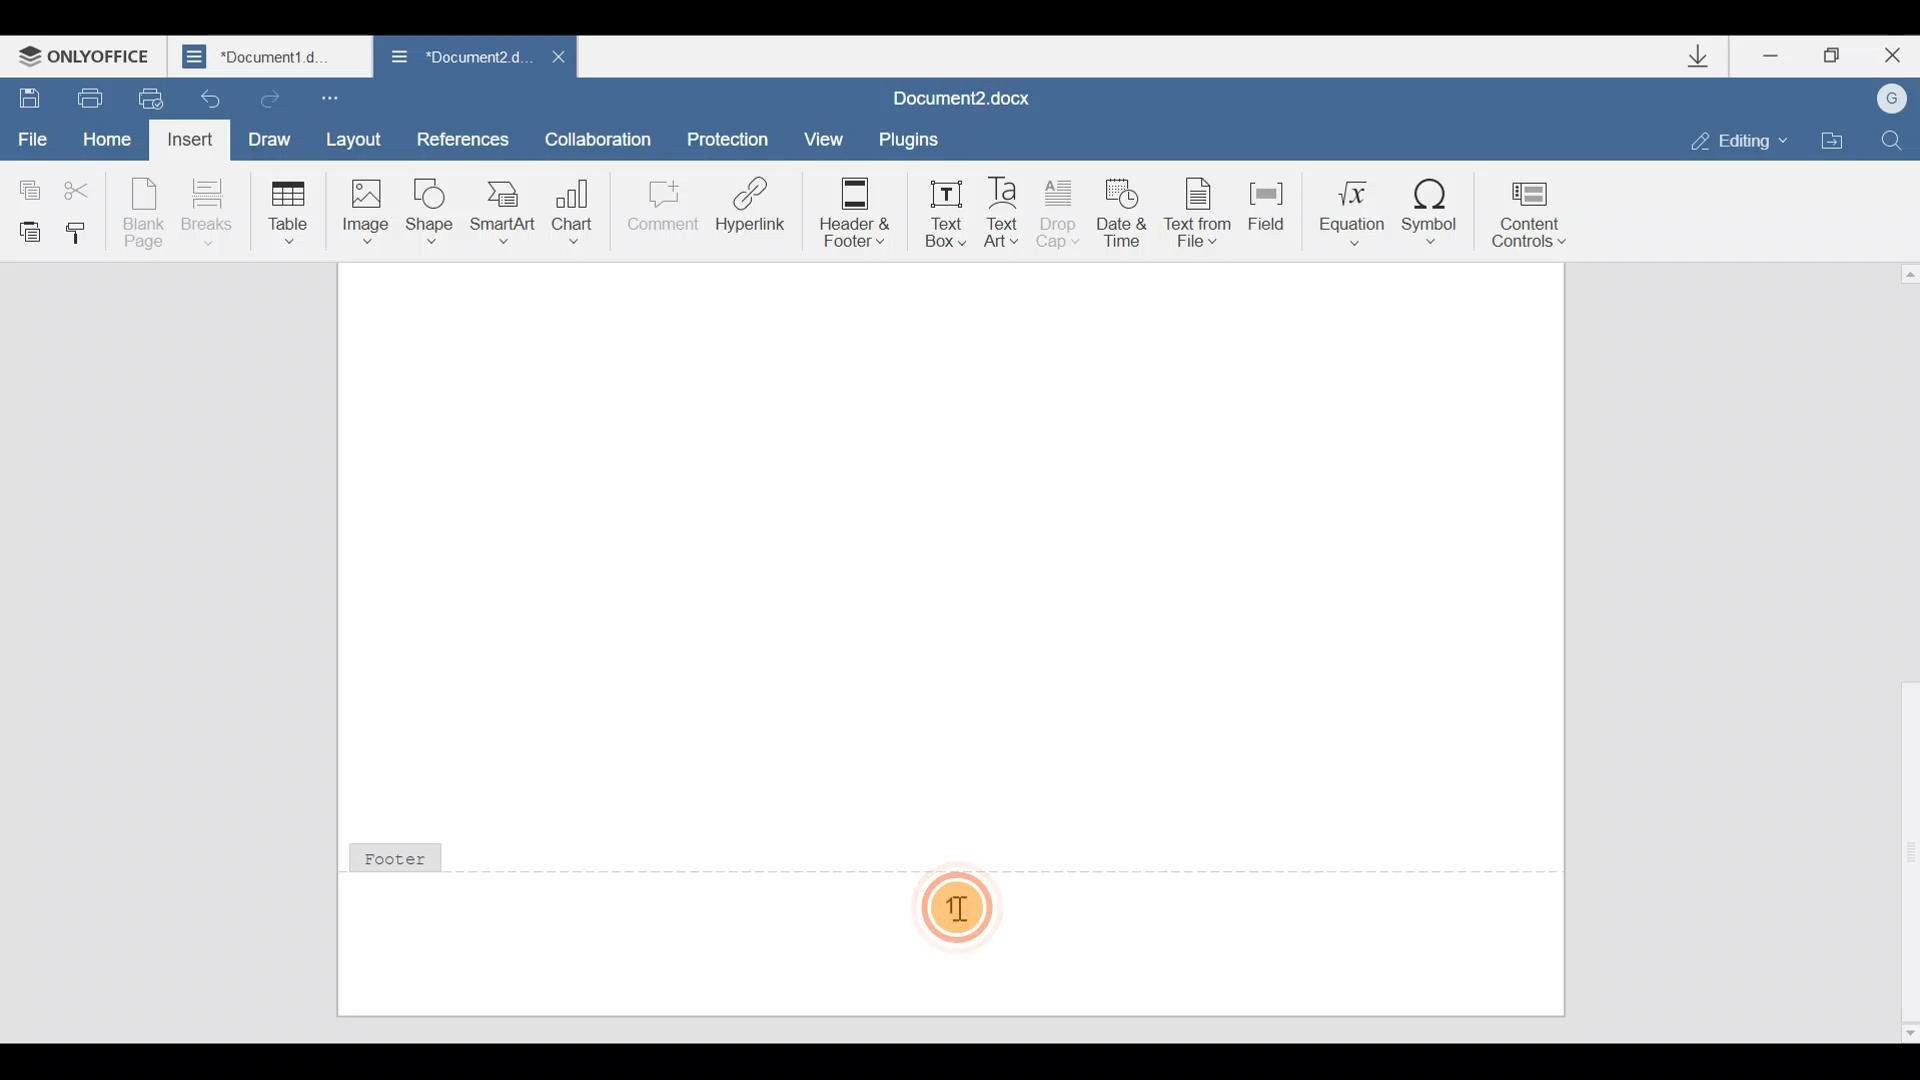  I want to click on Collaboration, so click(605, 137).